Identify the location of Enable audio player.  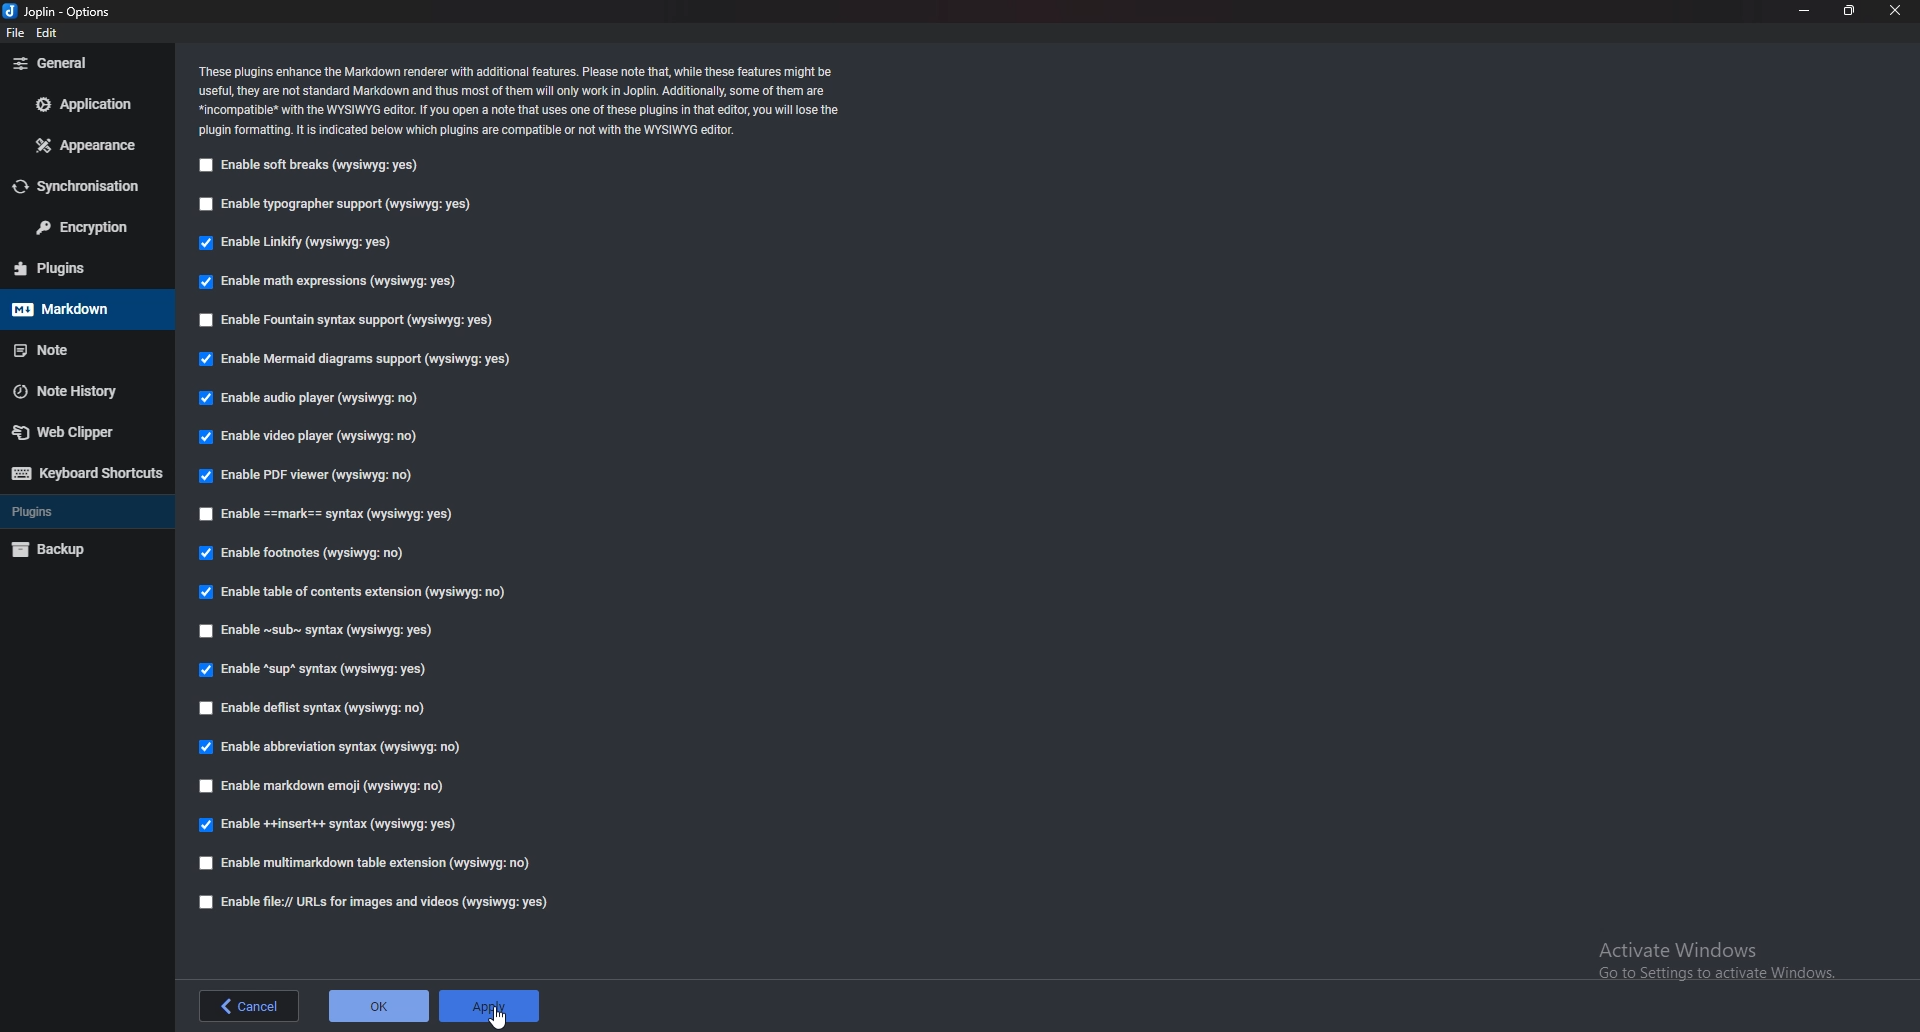
(312, 401).